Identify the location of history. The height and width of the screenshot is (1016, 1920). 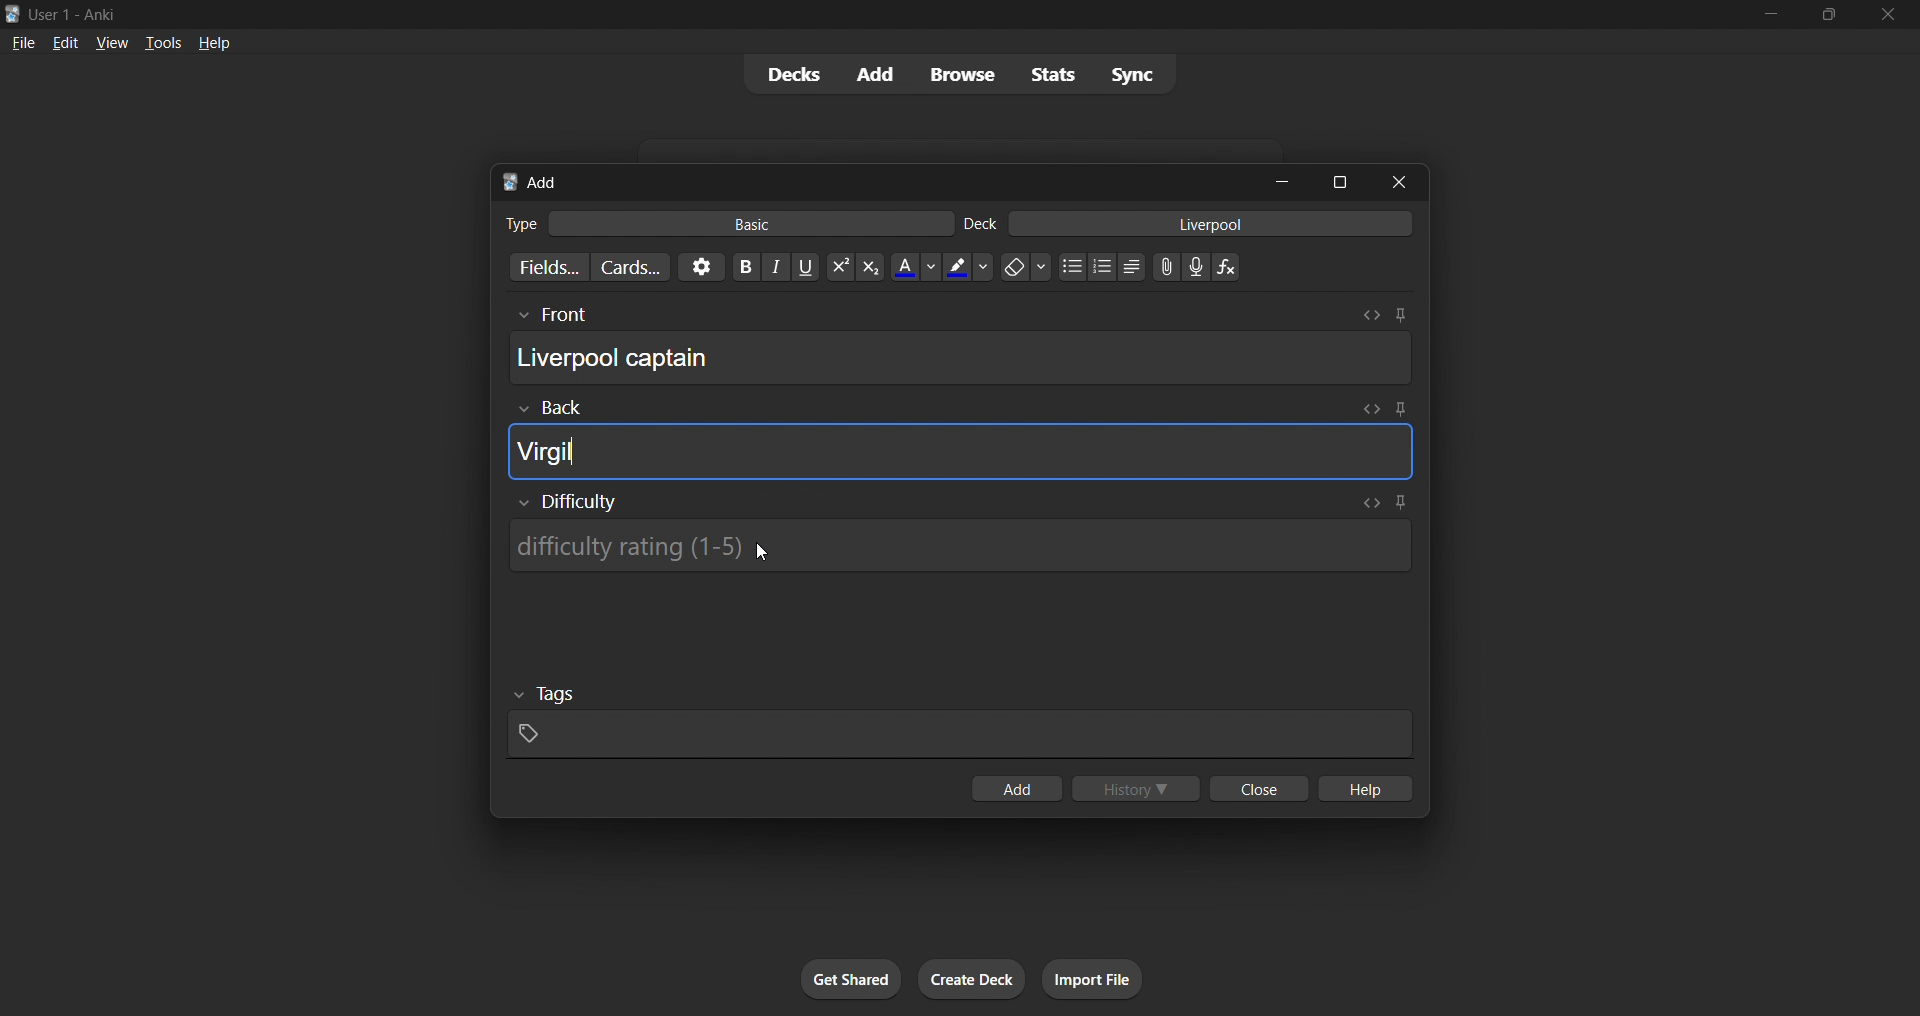
(1136, 788).